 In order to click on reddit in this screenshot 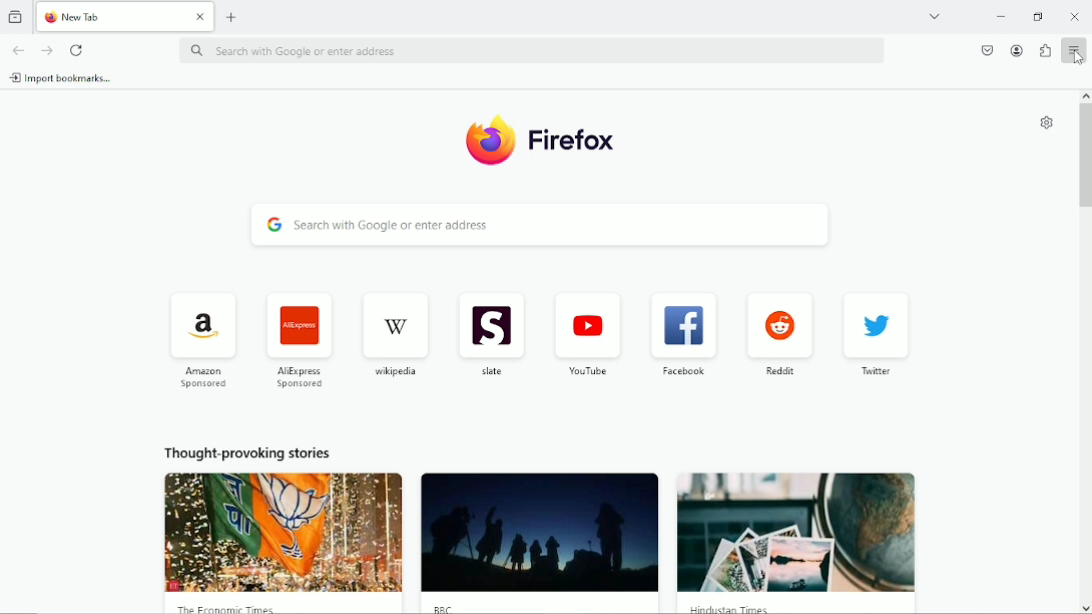, I will do `click(781, 370)`.